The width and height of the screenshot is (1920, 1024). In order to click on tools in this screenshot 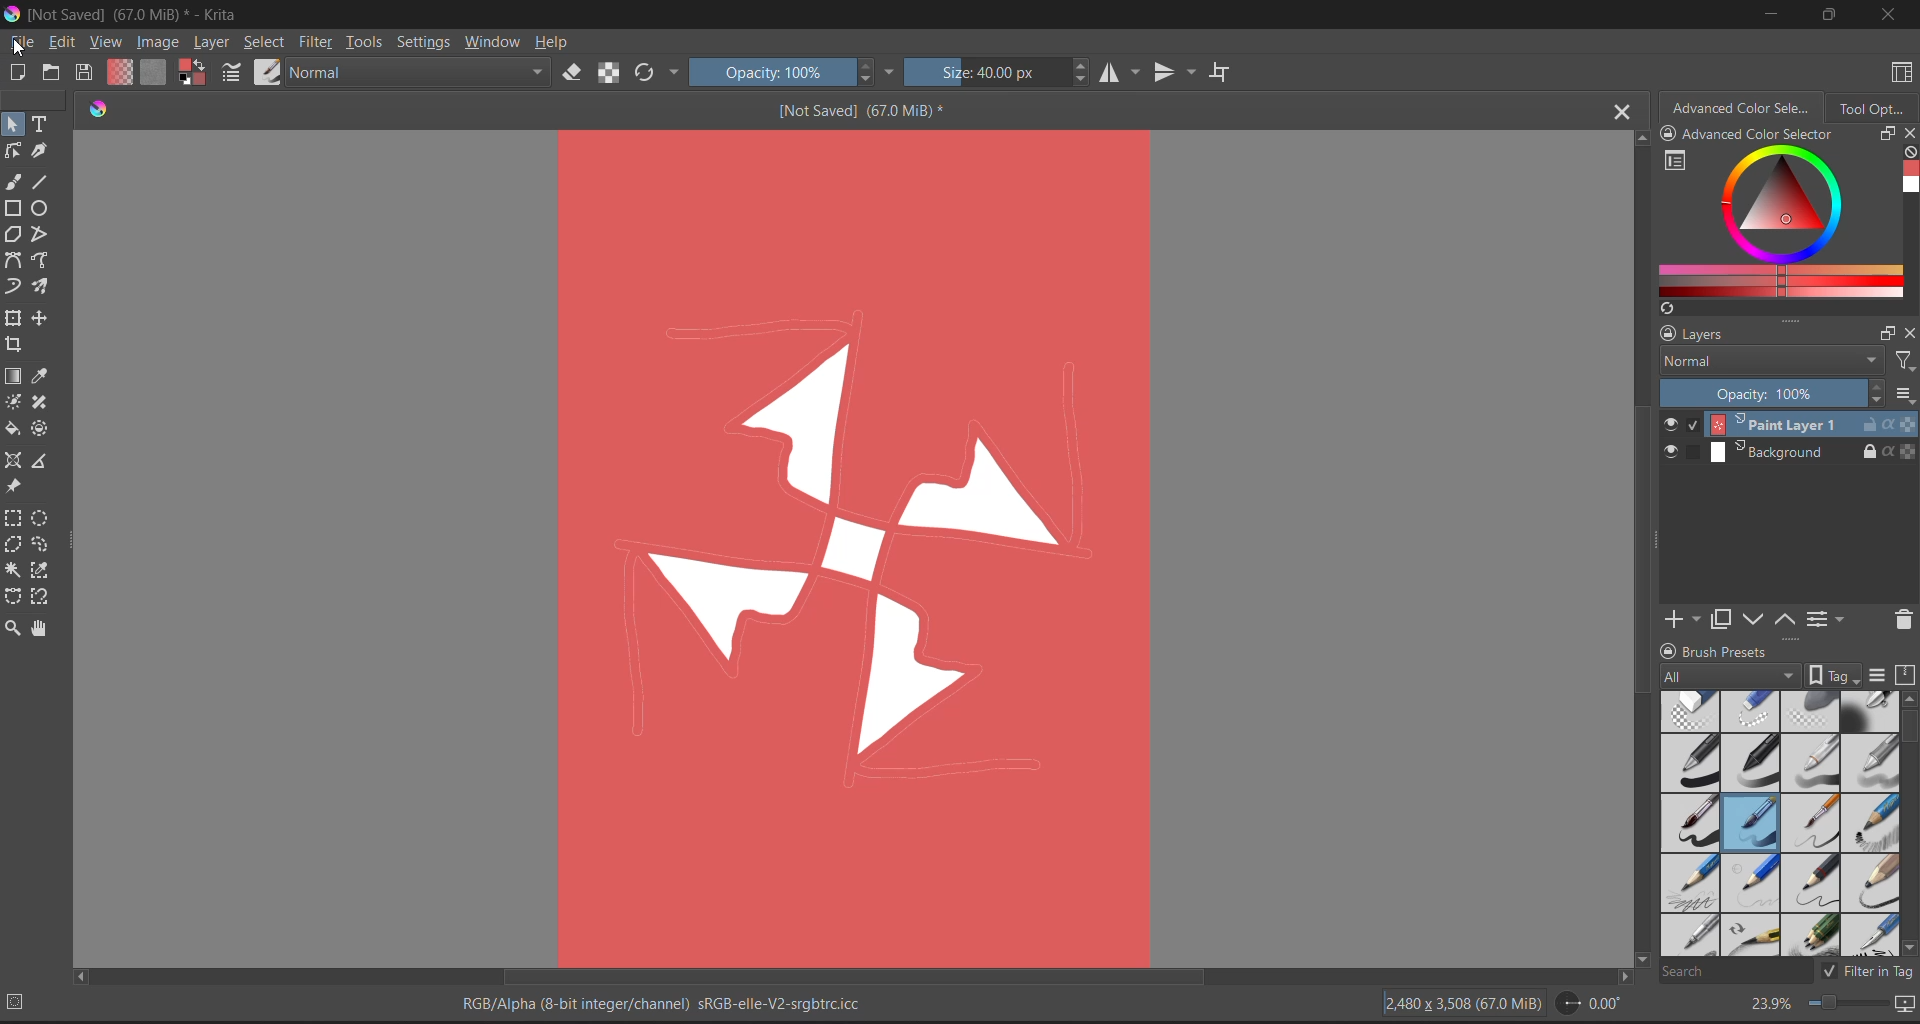, I will do `click(45, 236)`.